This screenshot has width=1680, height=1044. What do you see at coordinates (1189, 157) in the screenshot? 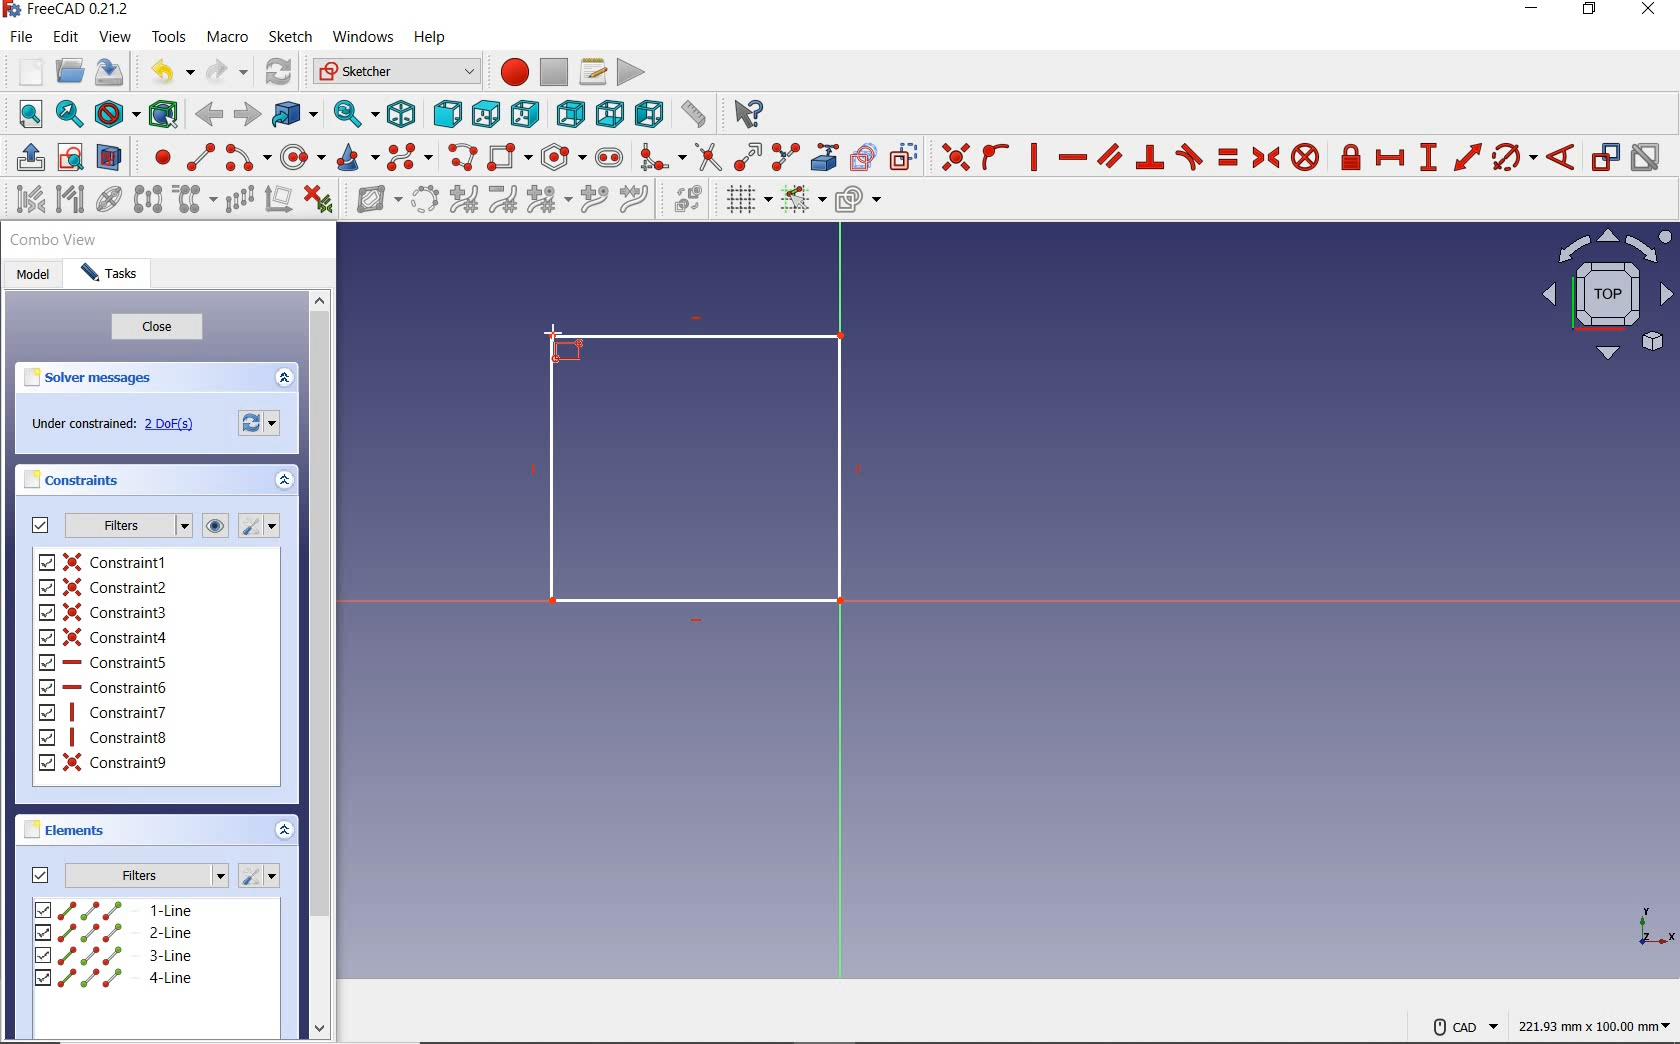
I see `constrain tangent` at bounding box center [1189, 157].